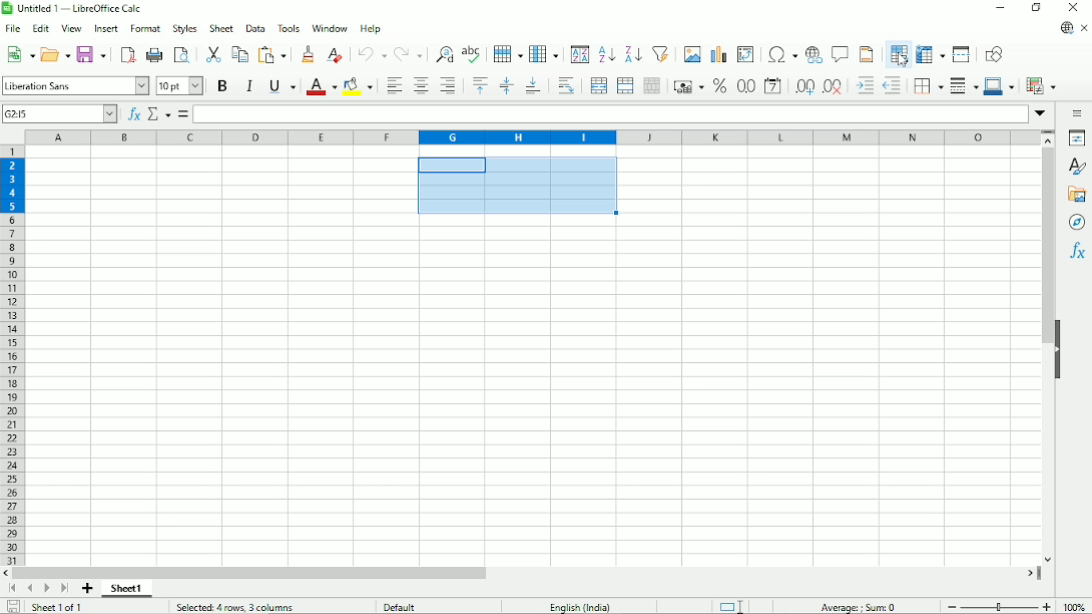  What do you see at coordinates (308, 55) in the screenshot?
I see `Clone formatting` at bounding box center [308, 55].